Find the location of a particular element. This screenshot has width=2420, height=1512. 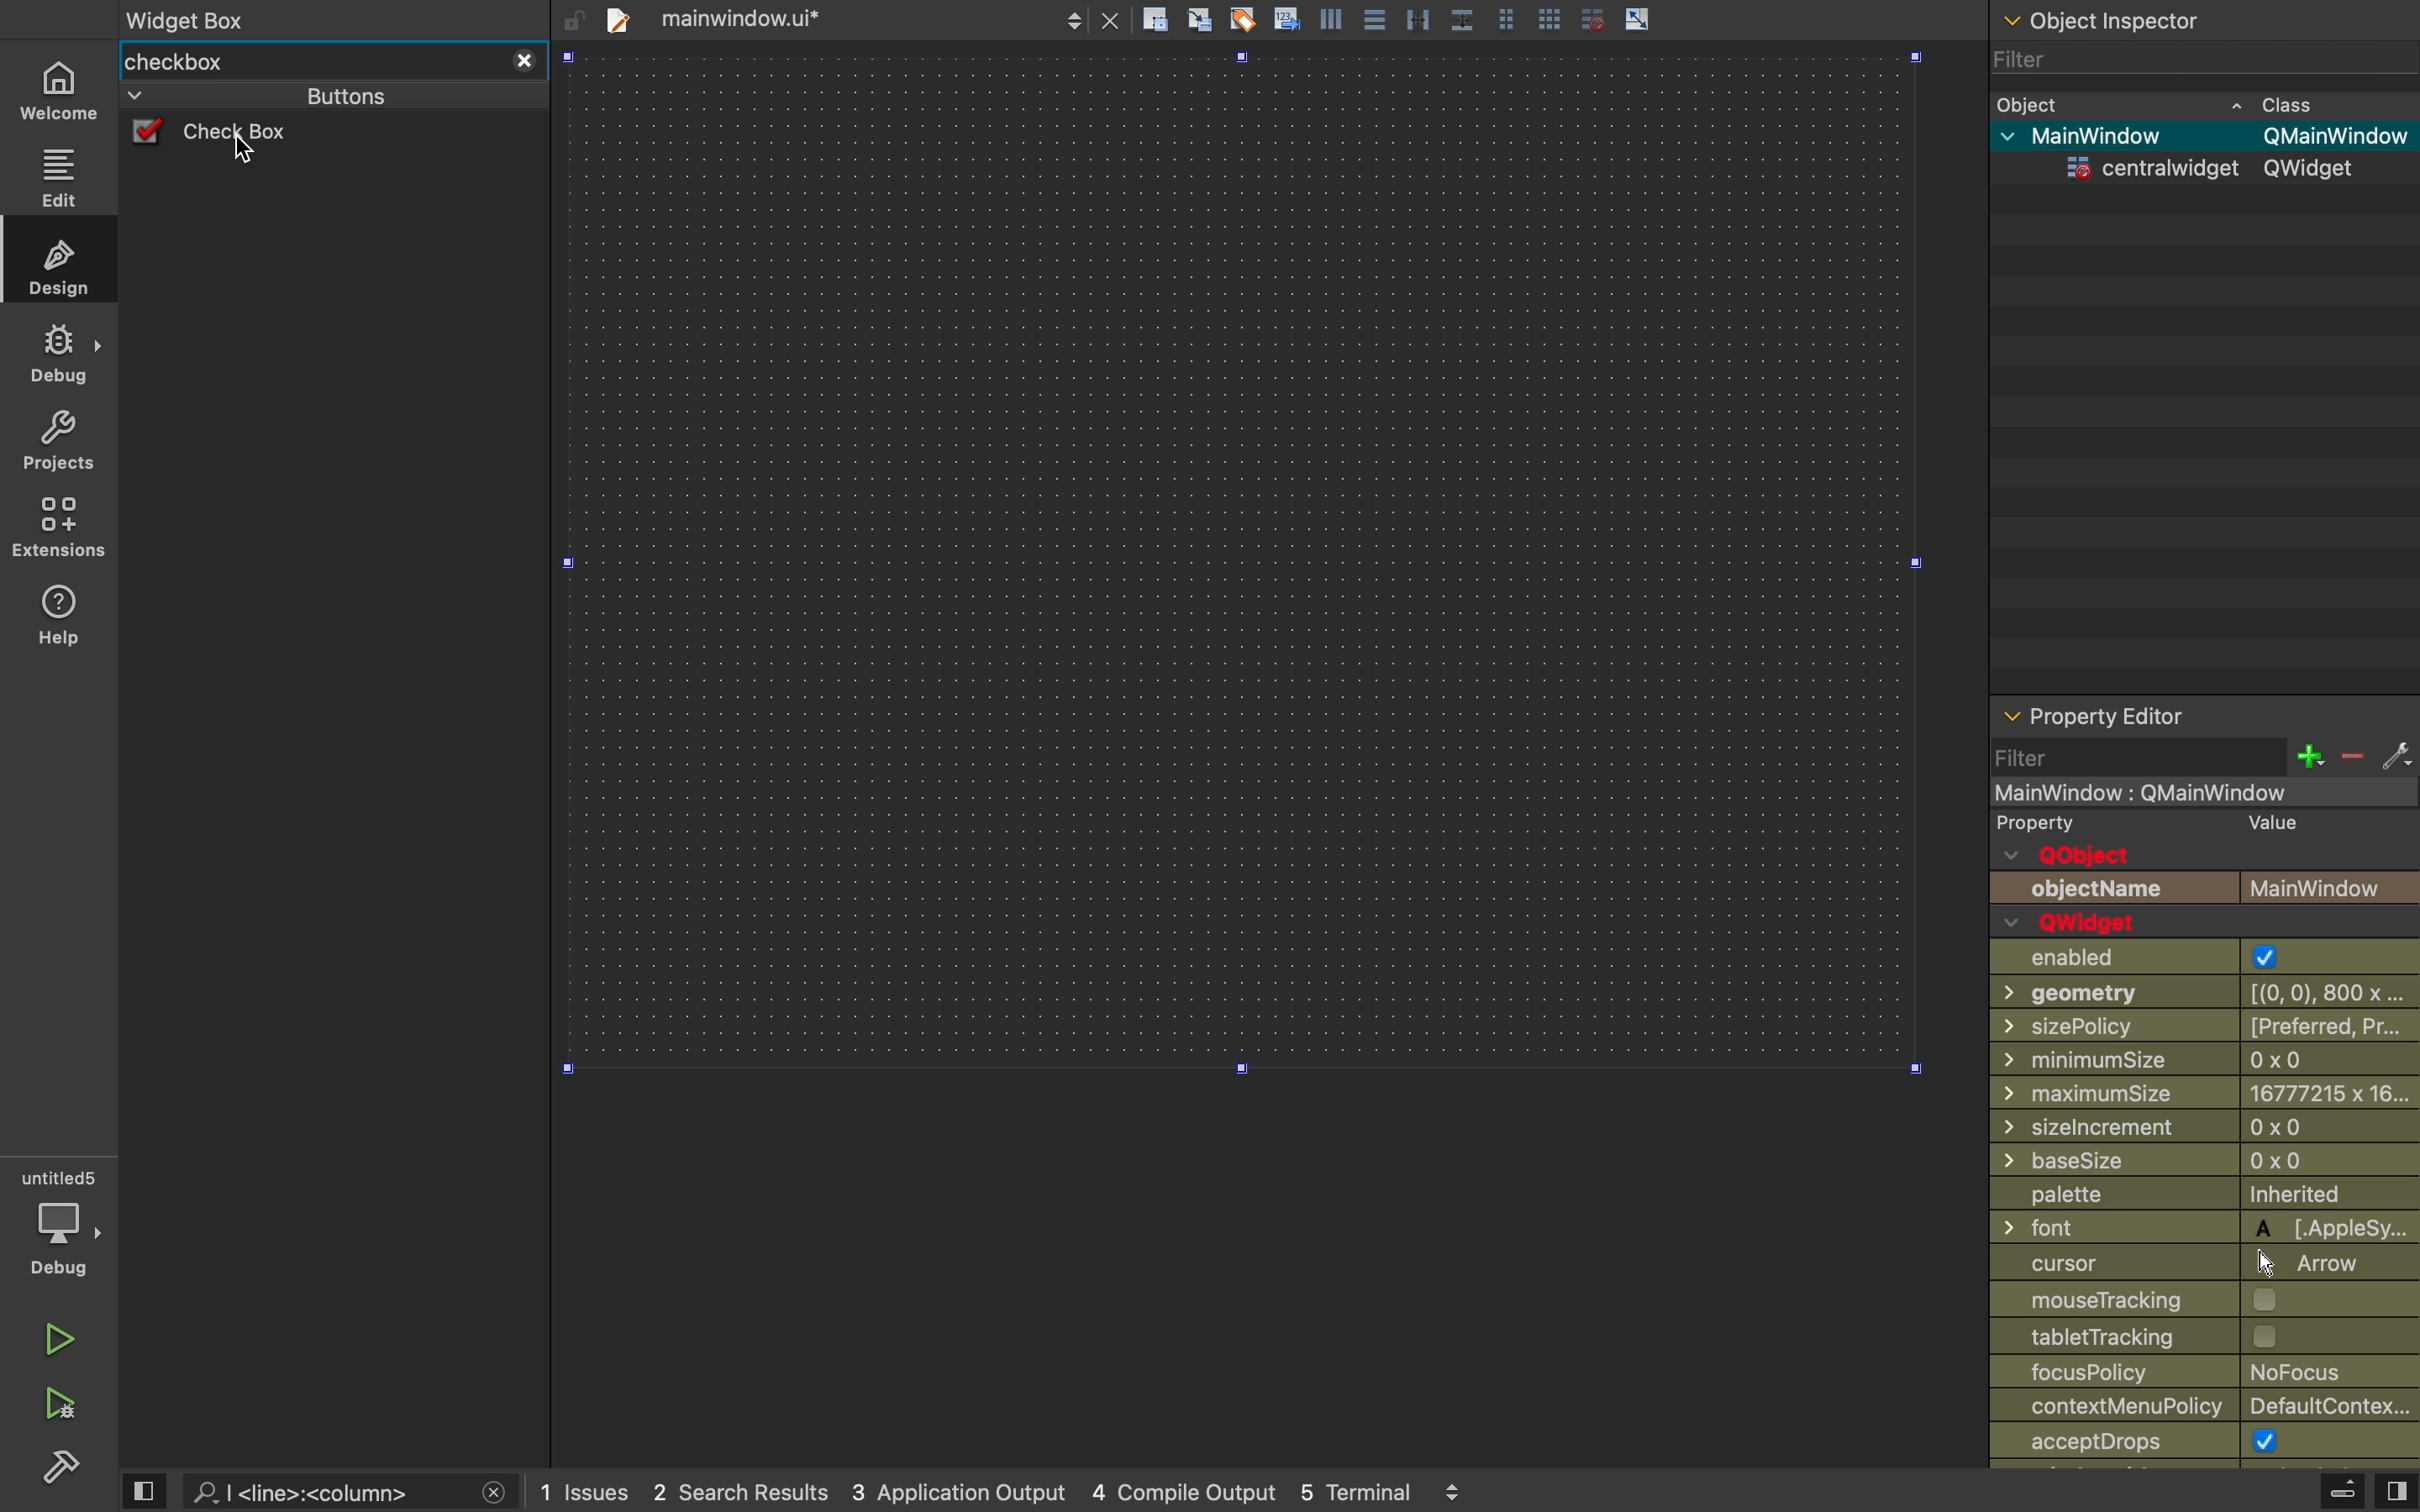

environment is located at coordinates (55, 528).